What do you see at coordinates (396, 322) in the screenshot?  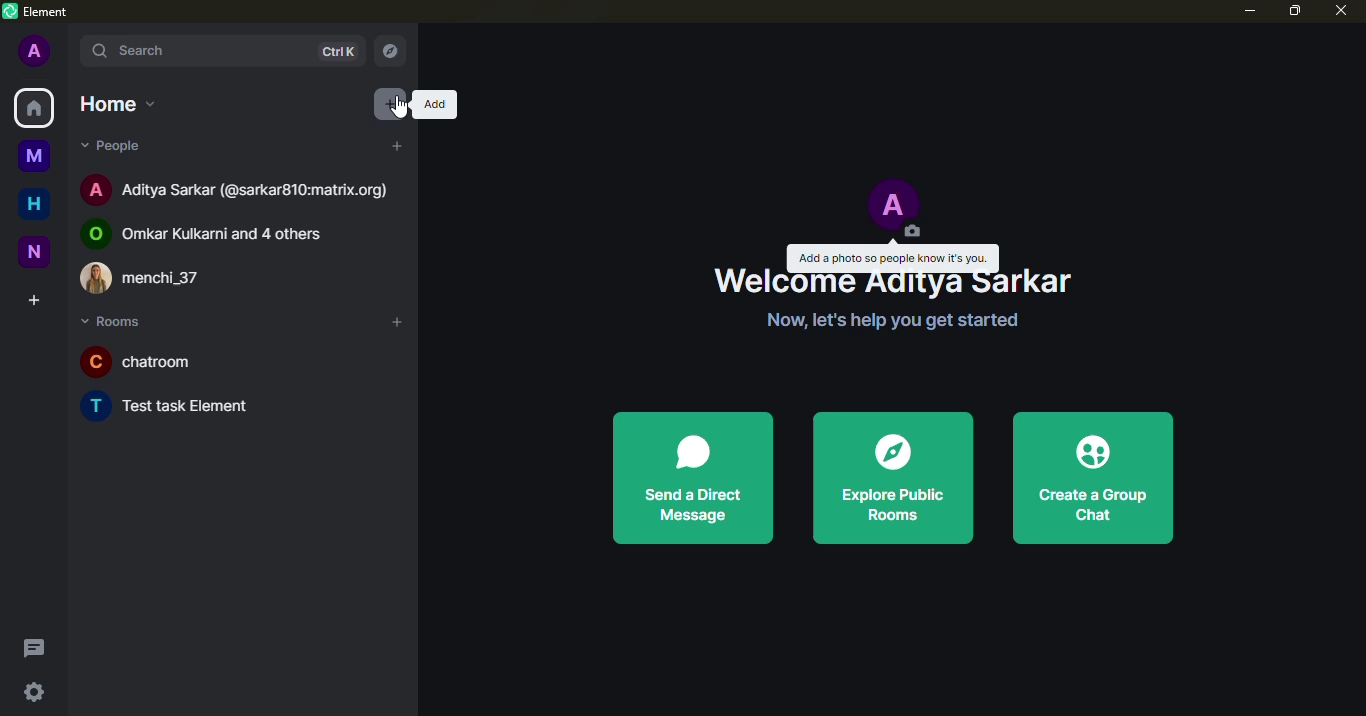 I see `add` at bounding box center [396, 322].